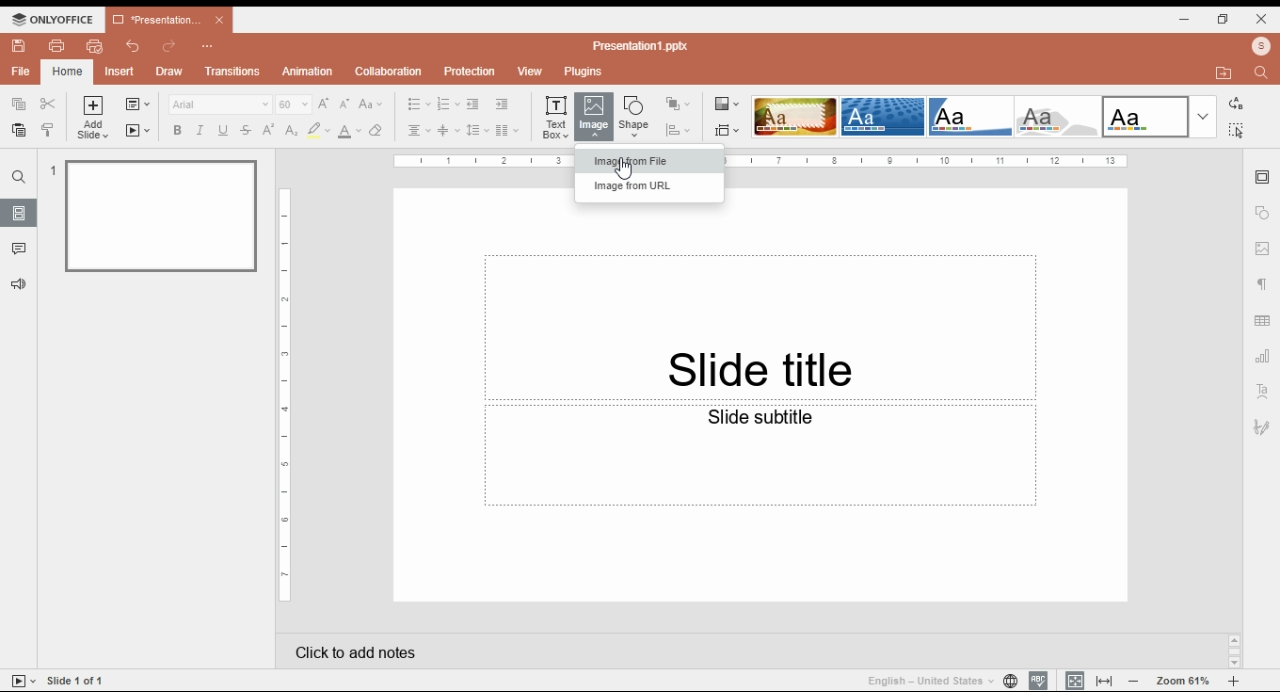  Describe the element at coordinates (317, 130) in the screenshot. I see `highlight color` at that location.